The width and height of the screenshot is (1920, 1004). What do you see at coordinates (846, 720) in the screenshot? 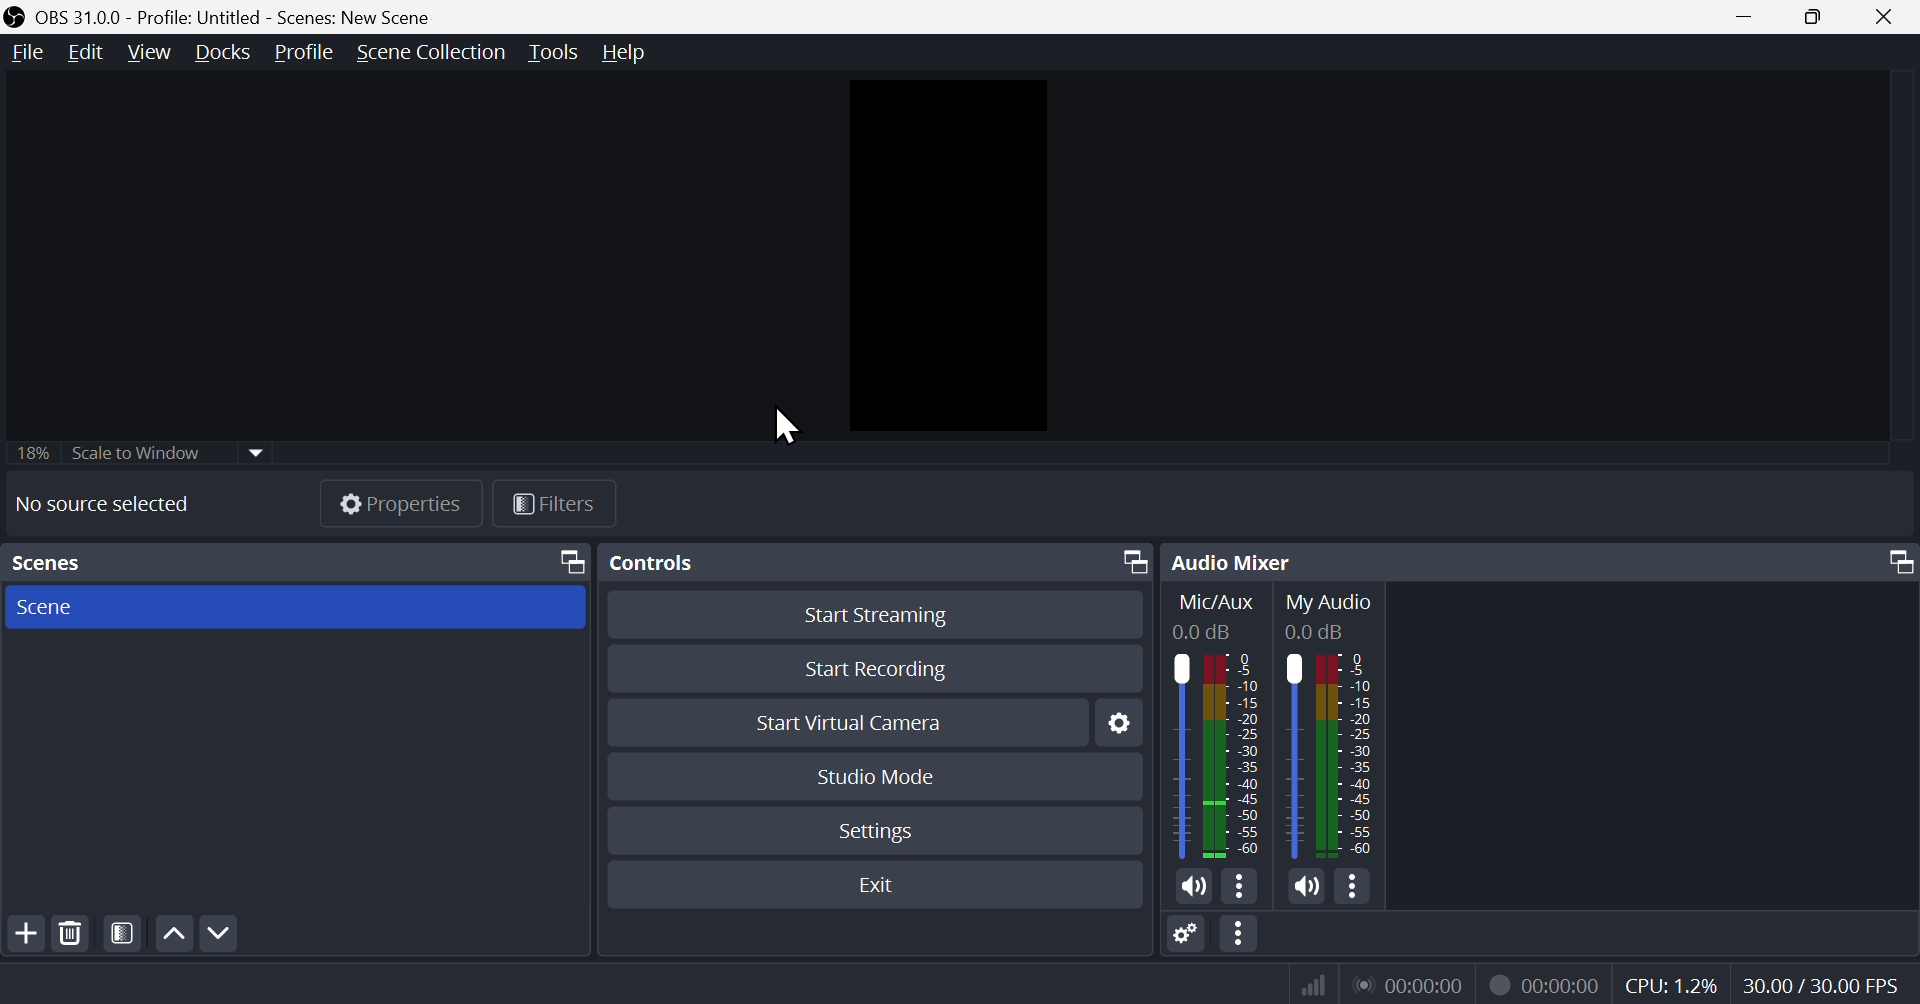
I see `Start Virtual Camera` at bounding box center [846, 720].